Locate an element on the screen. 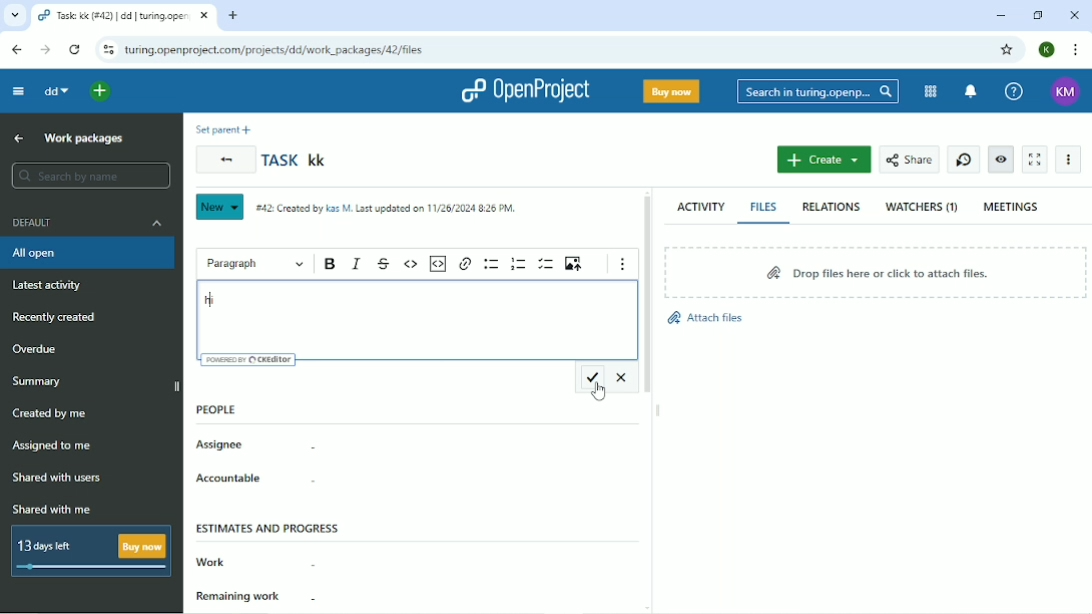  Customize and control google chrome is located at coordinates (1073, 49).